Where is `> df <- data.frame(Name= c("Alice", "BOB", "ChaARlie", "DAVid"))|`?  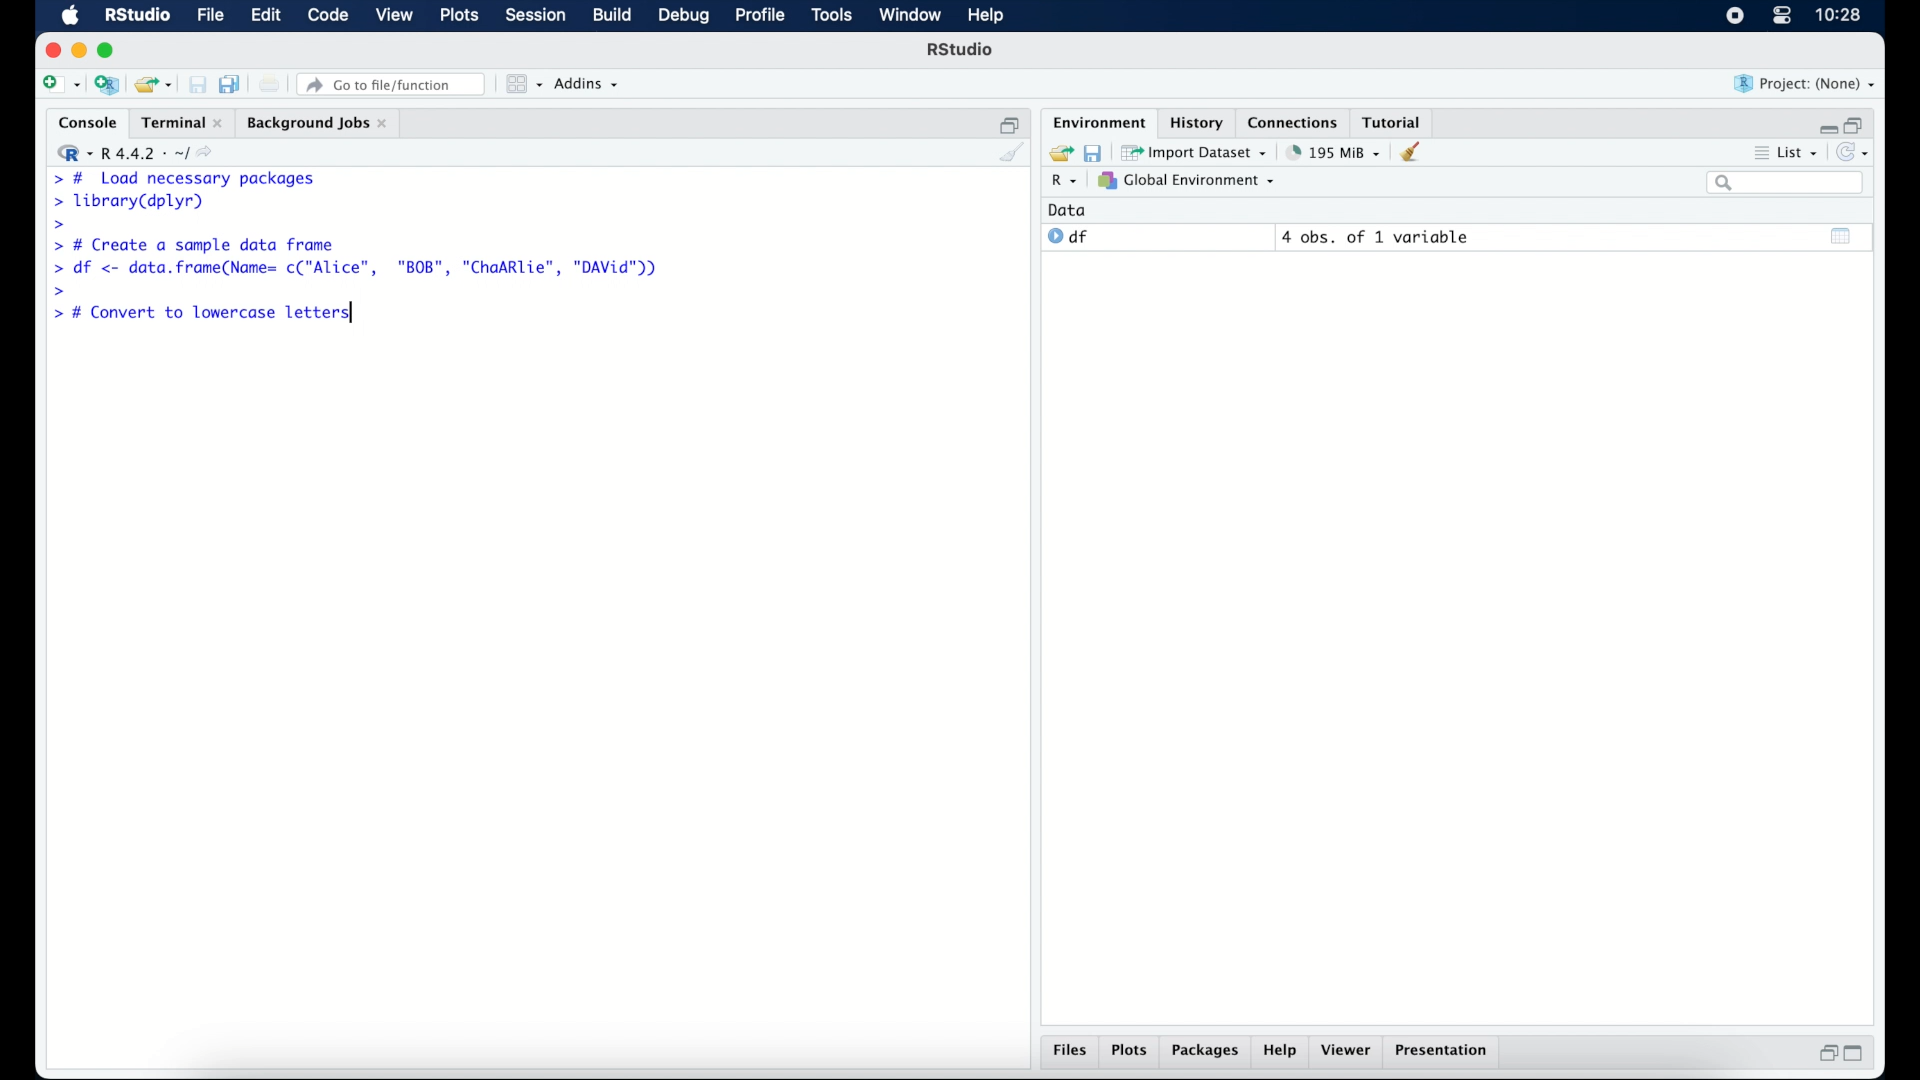
> df <- data.frame(Name= c("Alice", "BOB", "ChaARlie", "DAVid"))| is located at coordinates (361, 269).